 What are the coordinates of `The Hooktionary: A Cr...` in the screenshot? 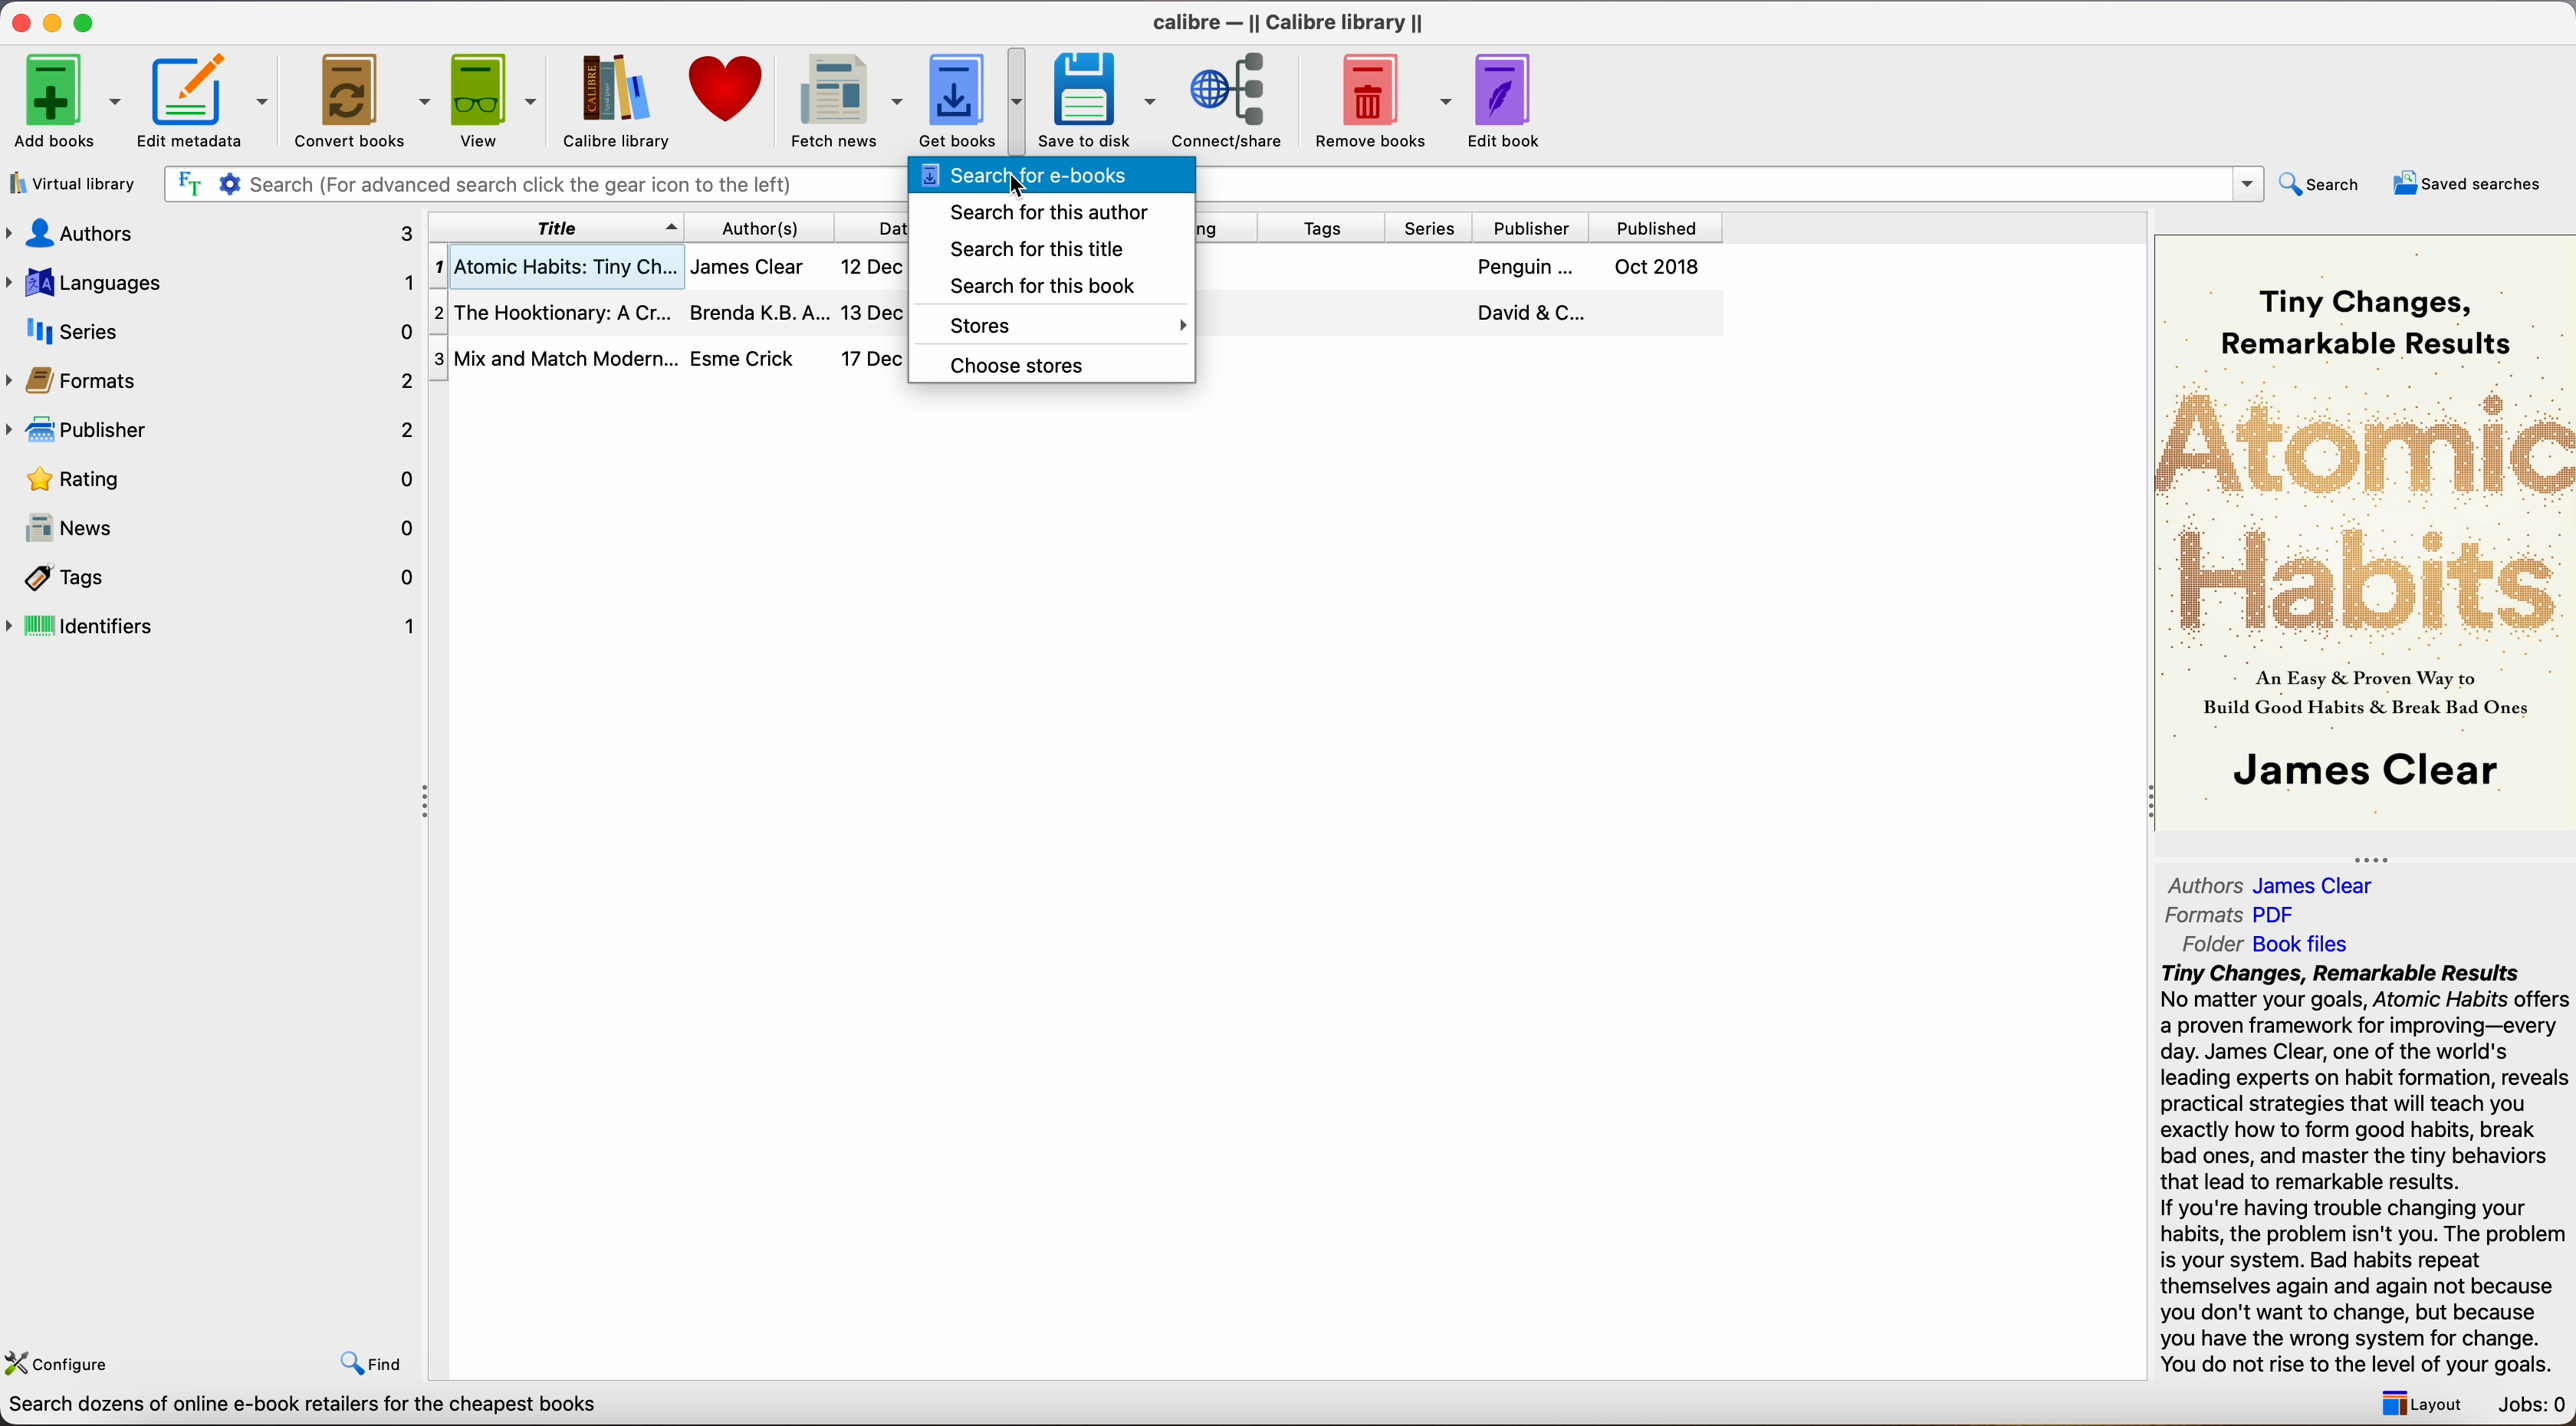 It's located at (554, 316).